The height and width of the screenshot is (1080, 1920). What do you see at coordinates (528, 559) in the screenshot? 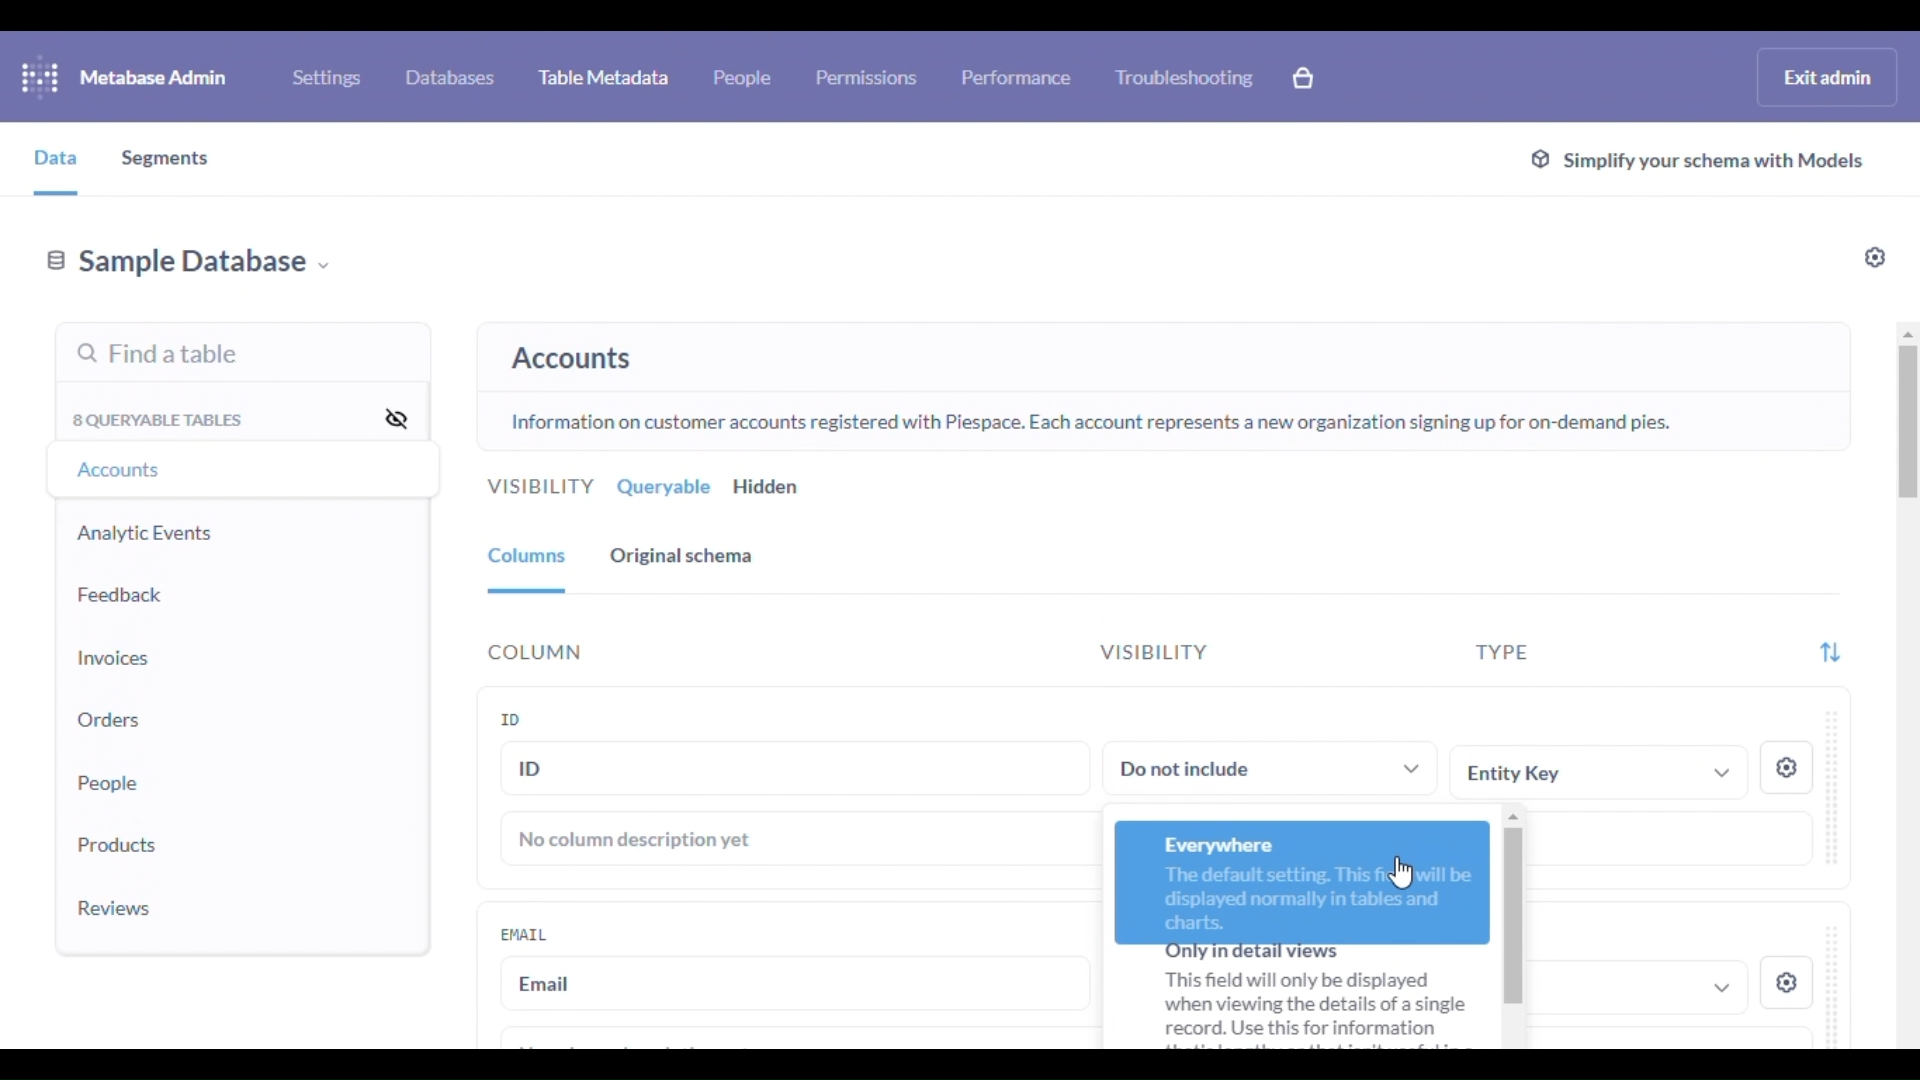
I see `columns` at bounding box center [528, 559].